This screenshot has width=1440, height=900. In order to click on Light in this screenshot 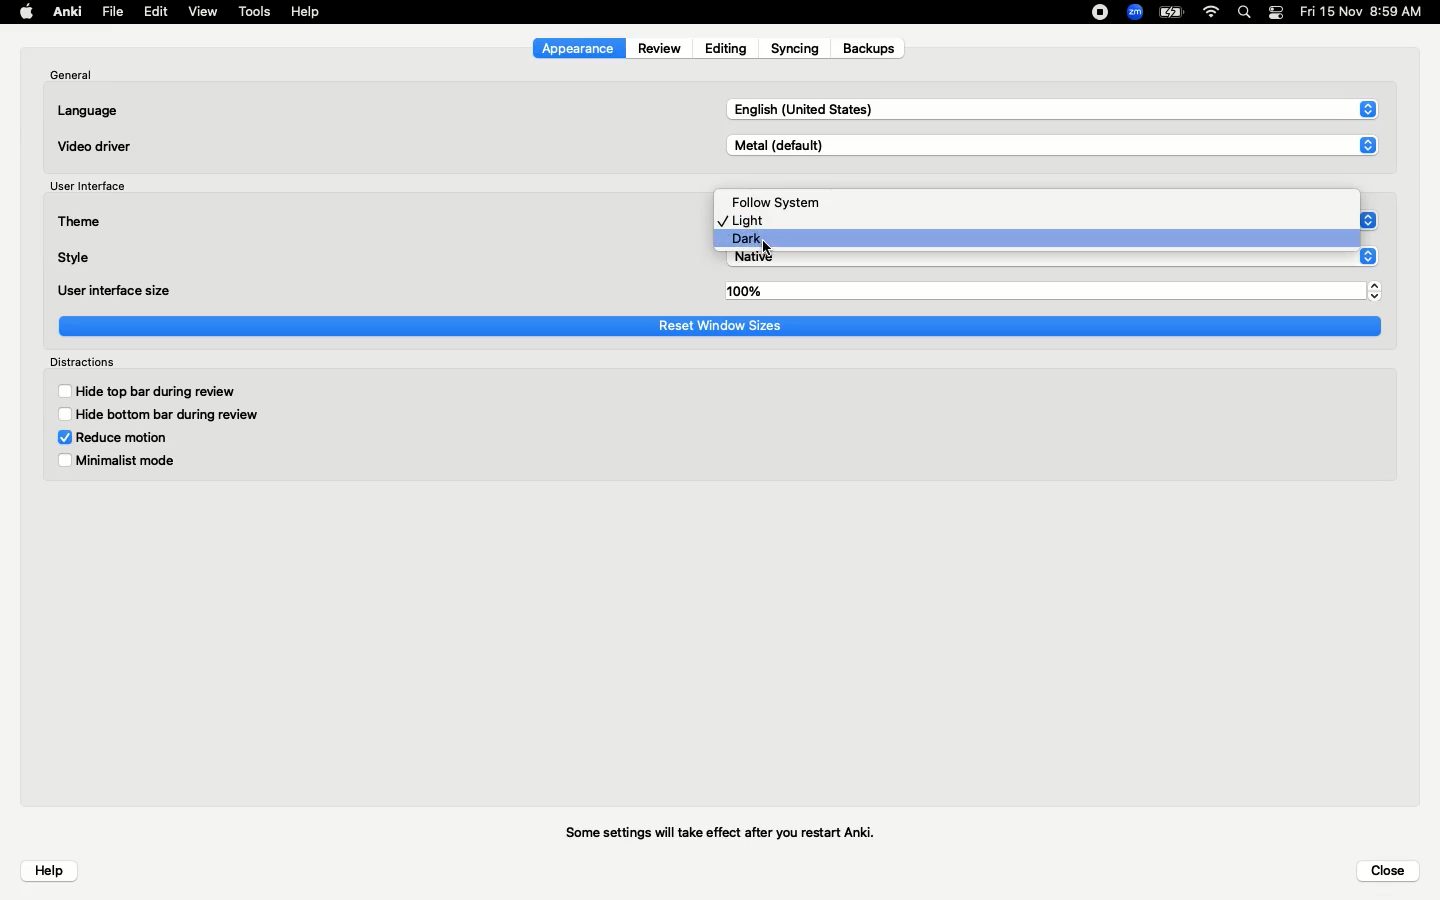, I will do `click(748, 222)`.